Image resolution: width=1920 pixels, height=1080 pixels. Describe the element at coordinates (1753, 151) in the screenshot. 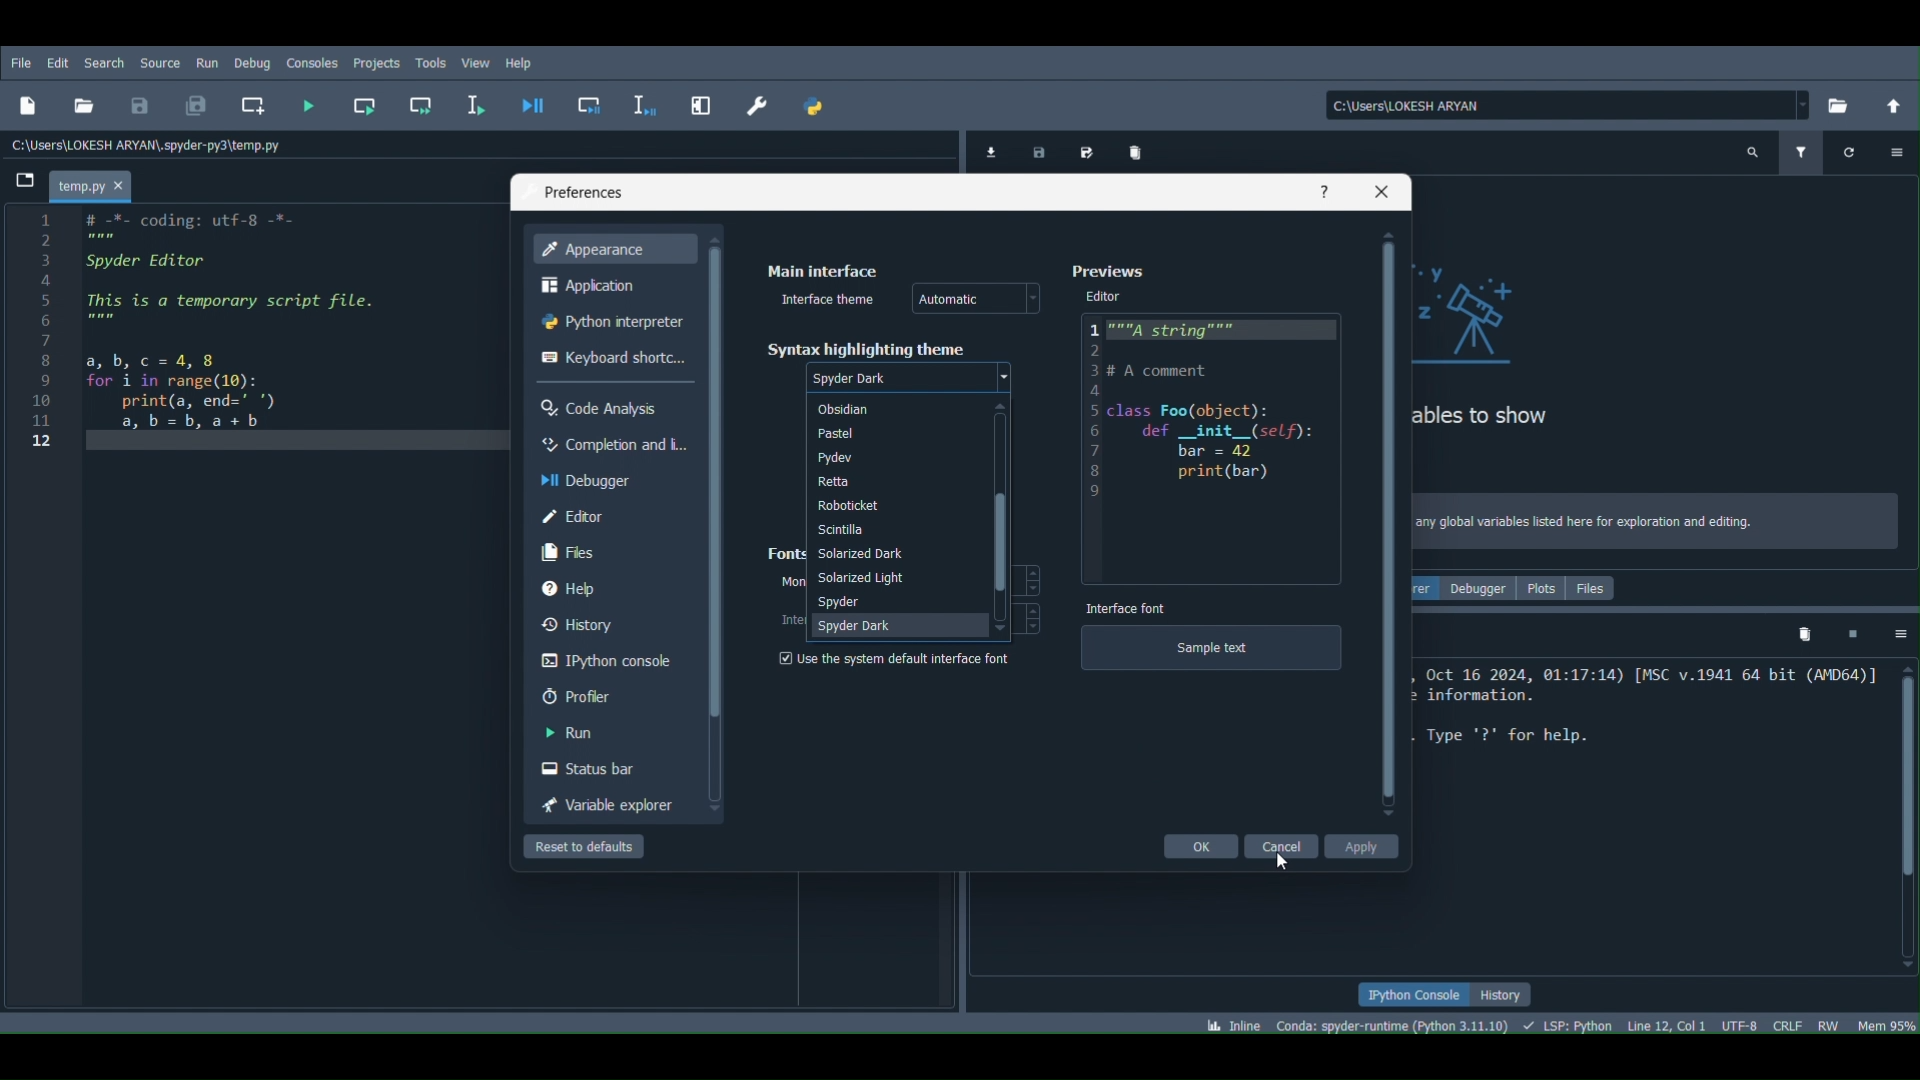

I see `Search variable names and types (Ctrl + F)` at that location.